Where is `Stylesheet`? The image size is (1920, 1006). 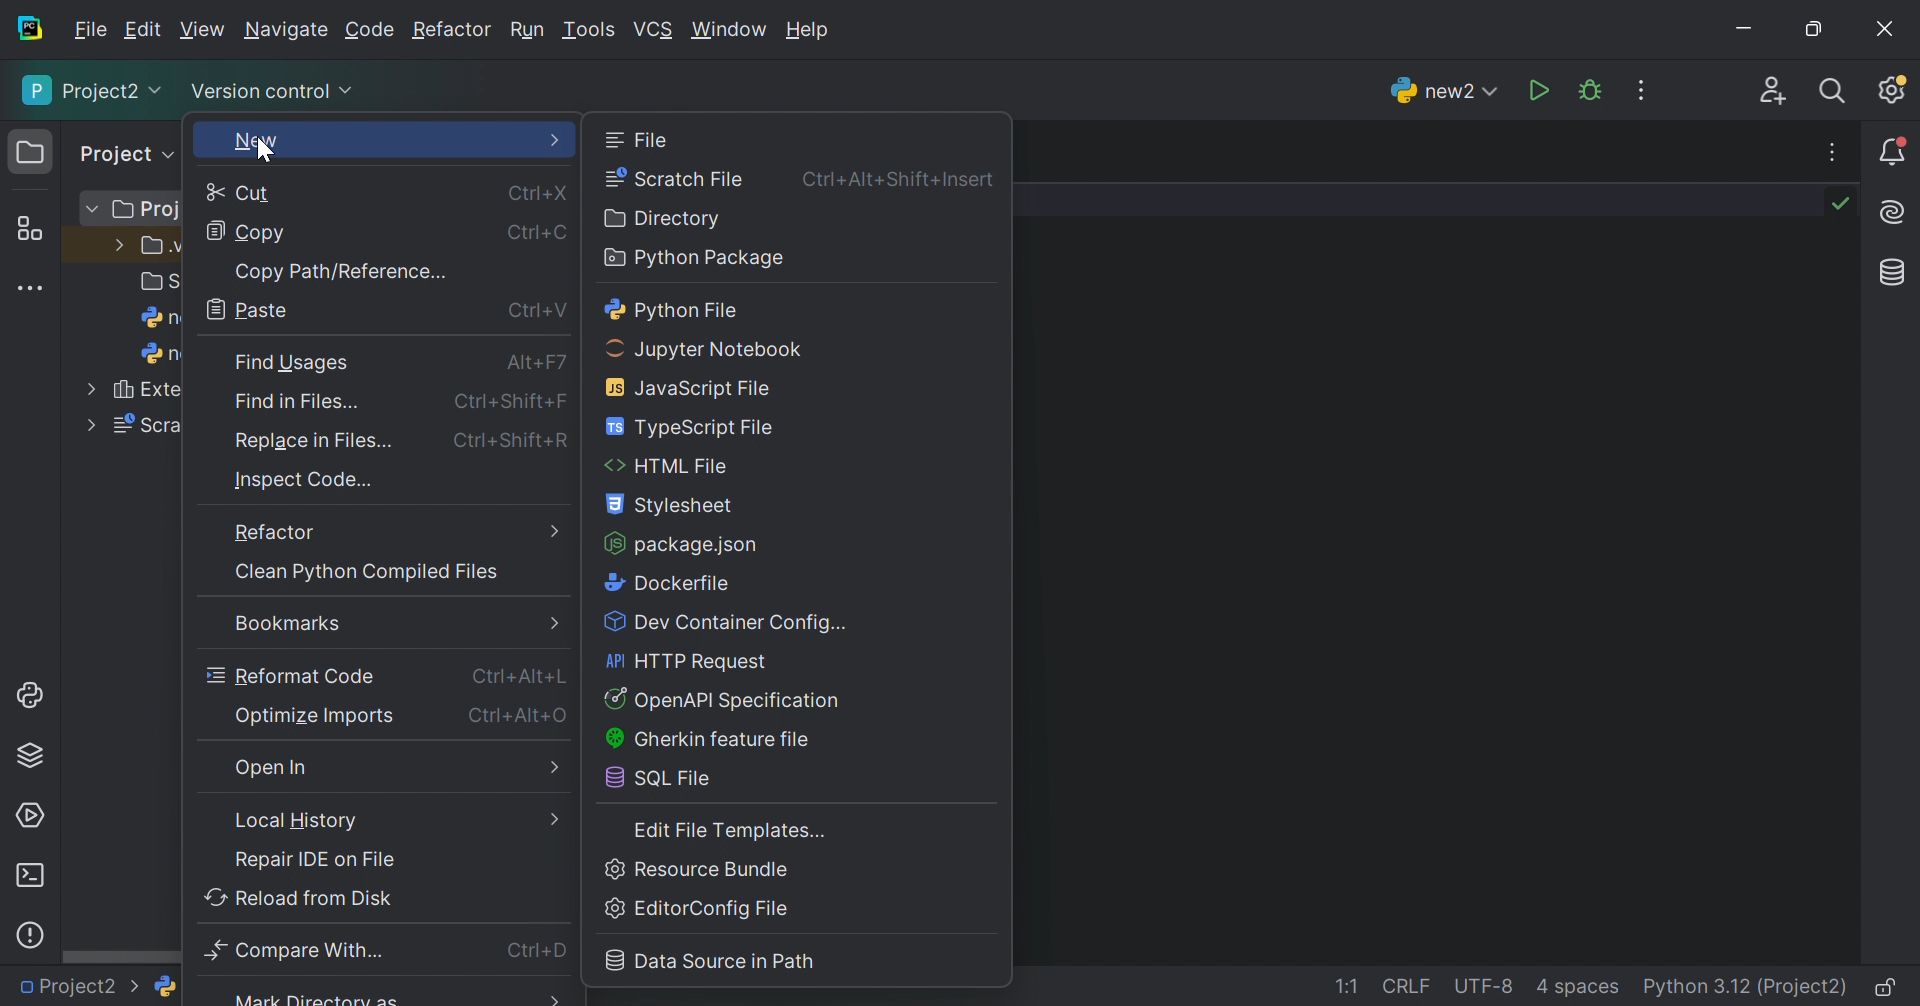 Stylesheet is located at coordinates (672, 506).